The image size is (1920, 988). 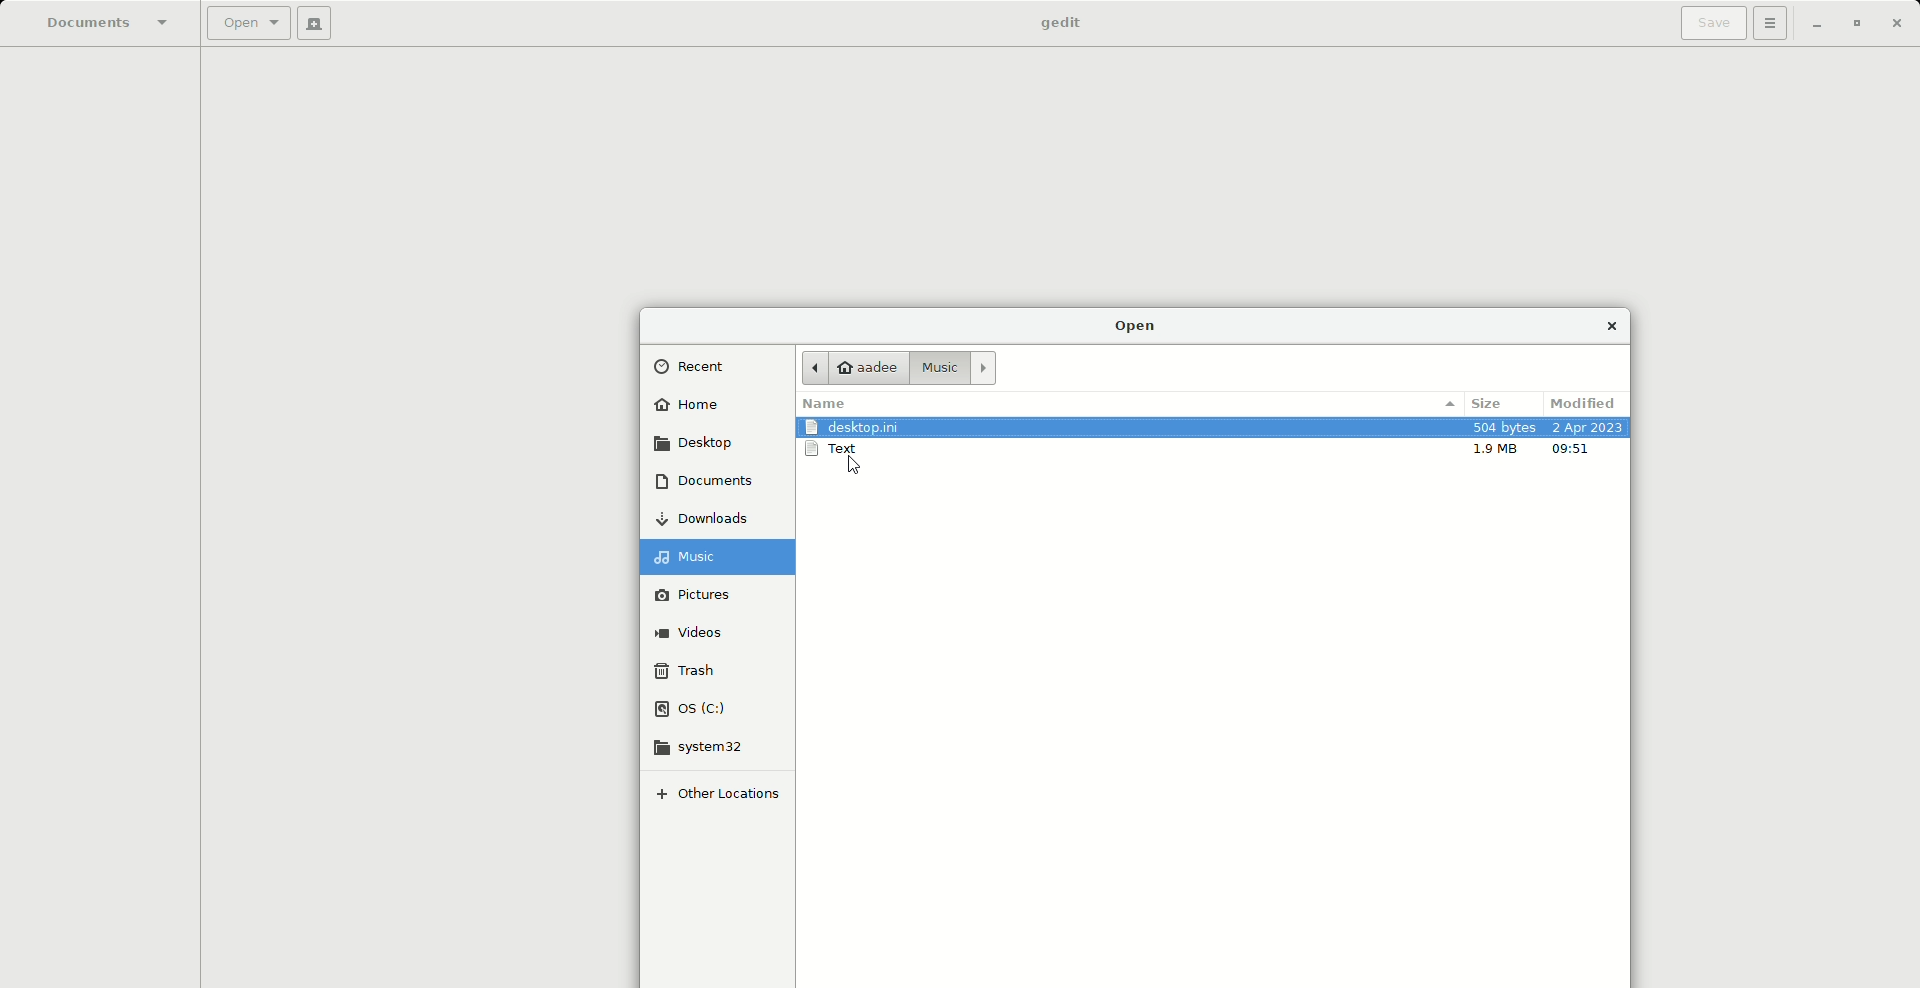 I want to click on Open, so click(x=248, y=22).